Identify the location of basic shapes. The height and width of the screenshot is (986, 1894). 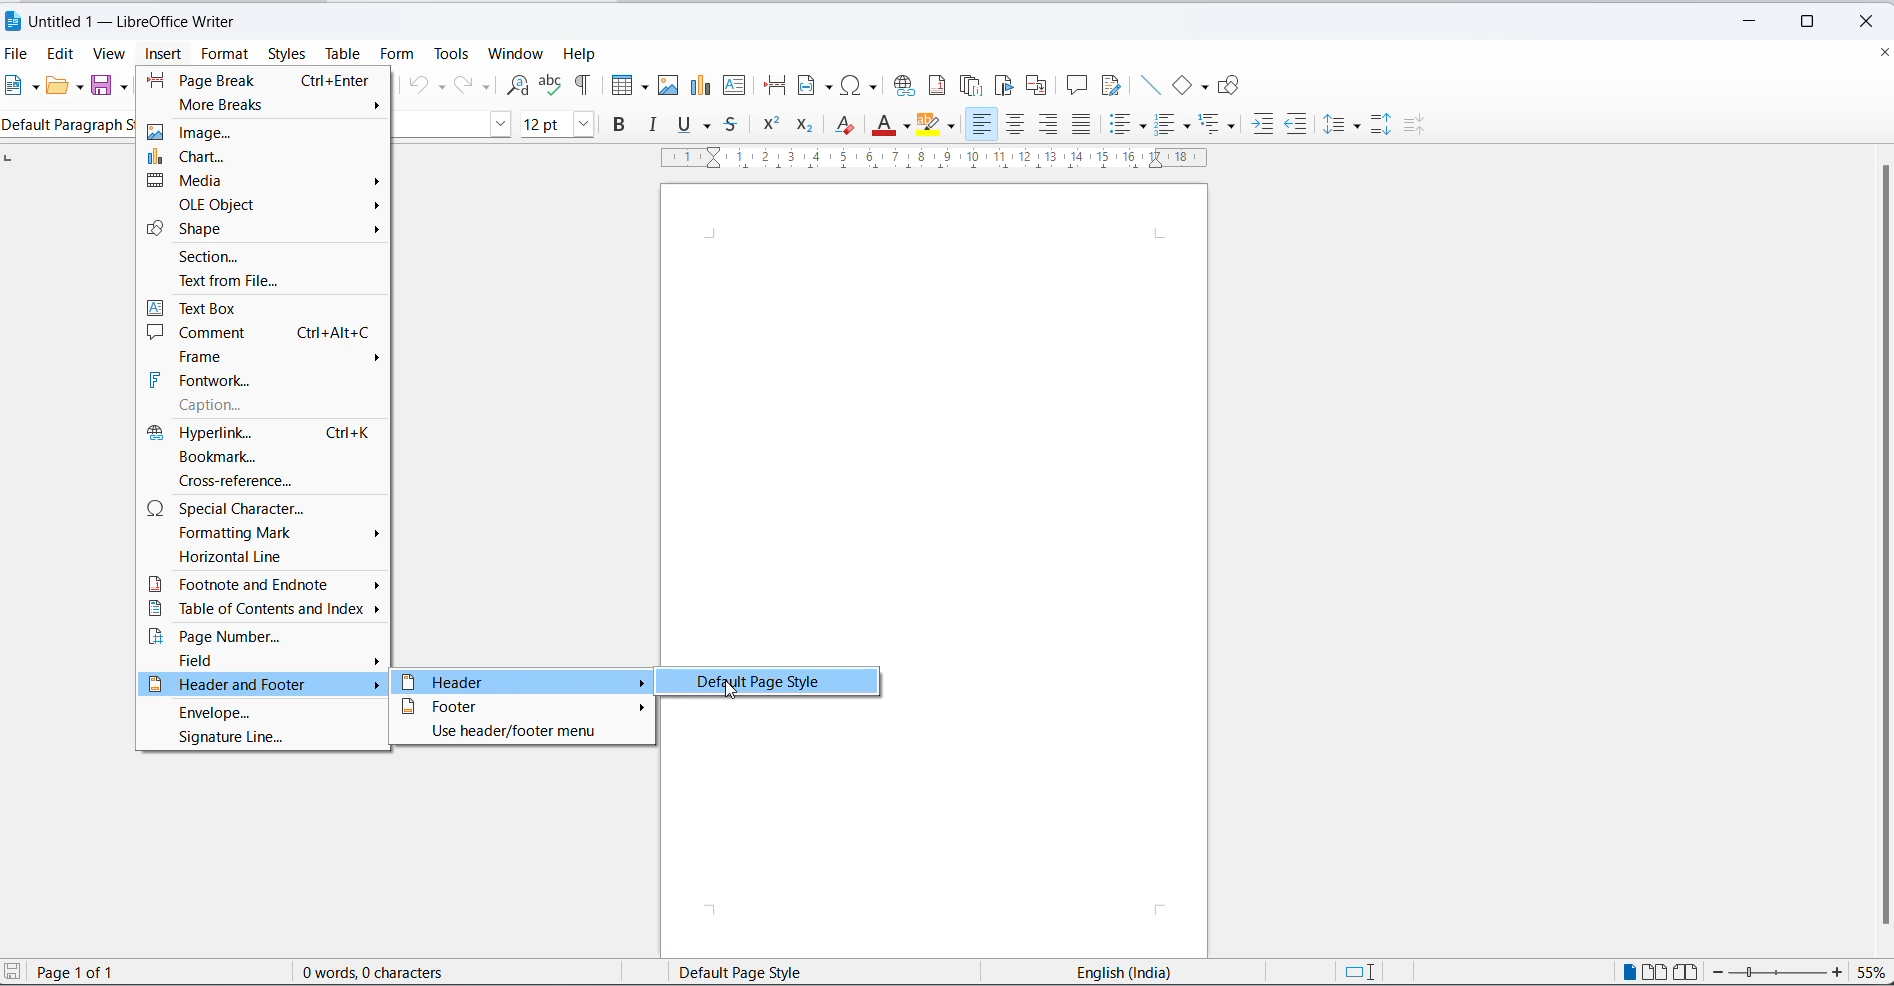
(1181, 85).